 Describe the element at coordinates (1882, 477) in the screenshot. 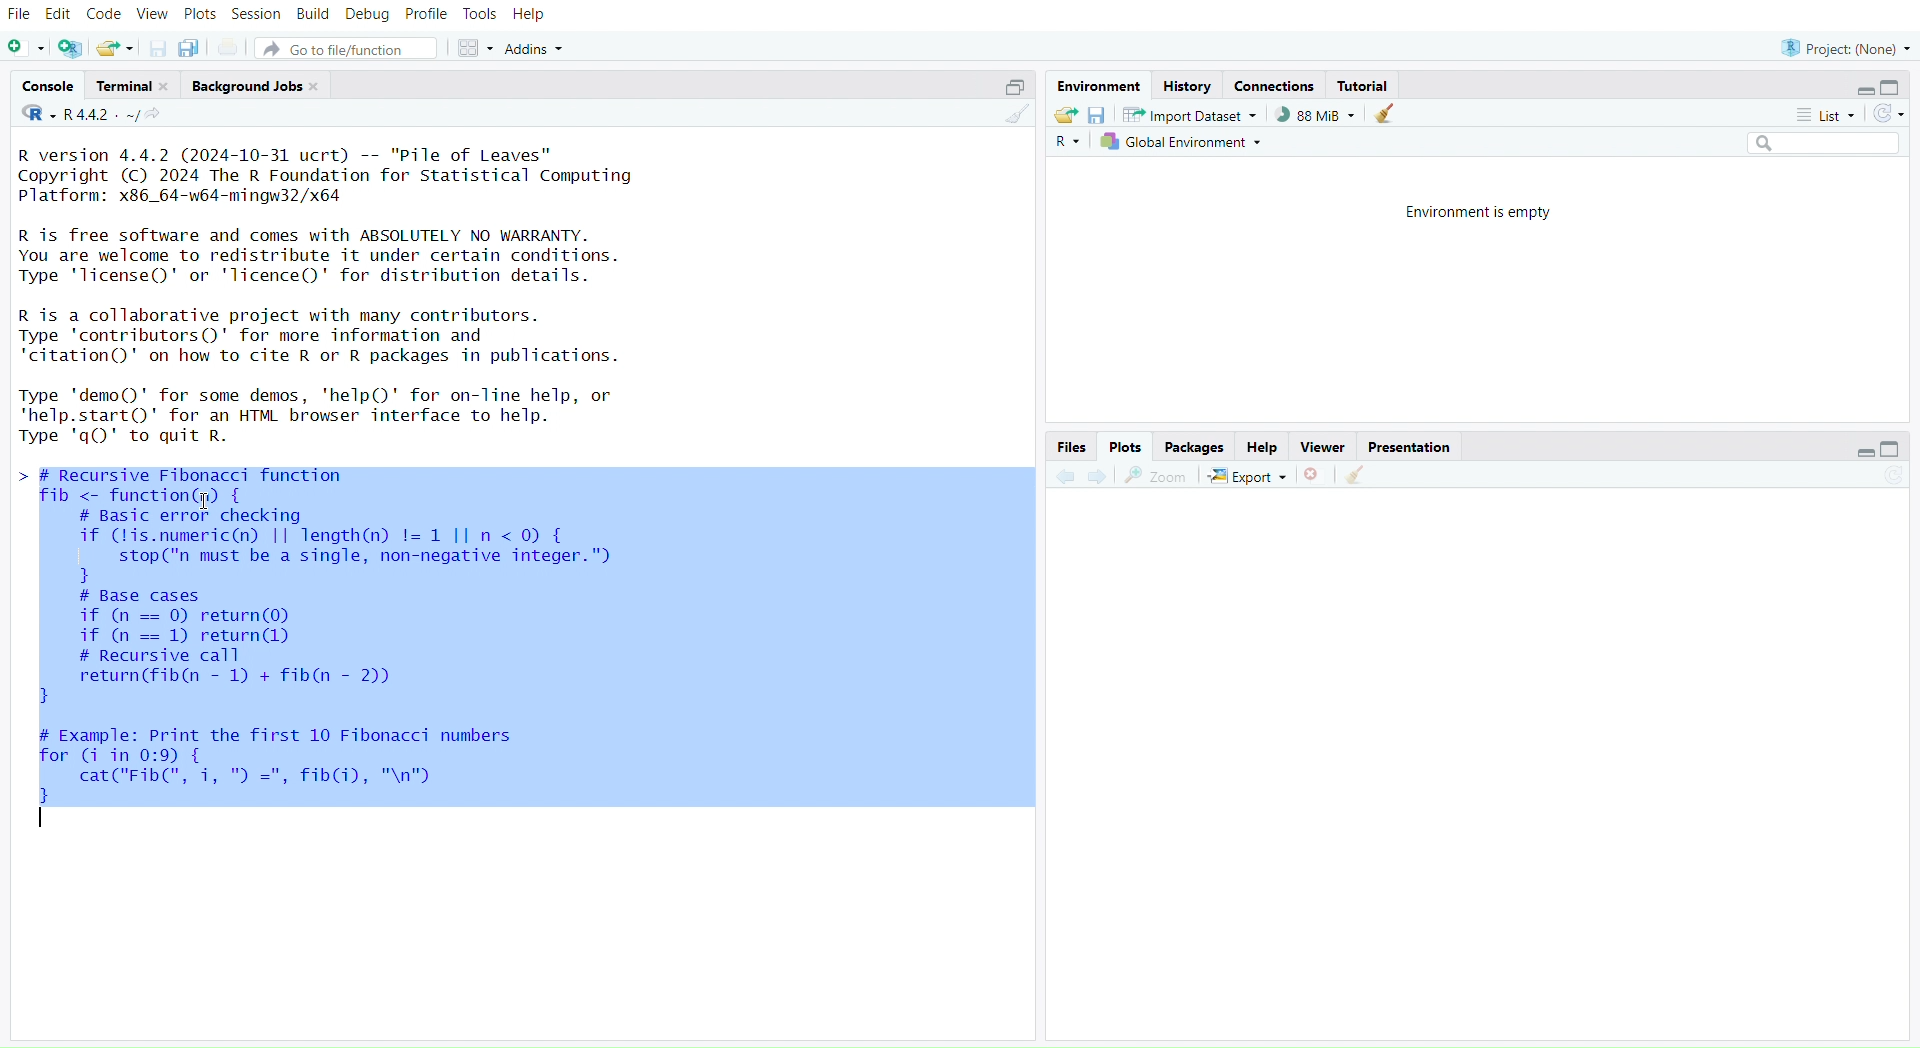

I see `refresh all plot` at that location.